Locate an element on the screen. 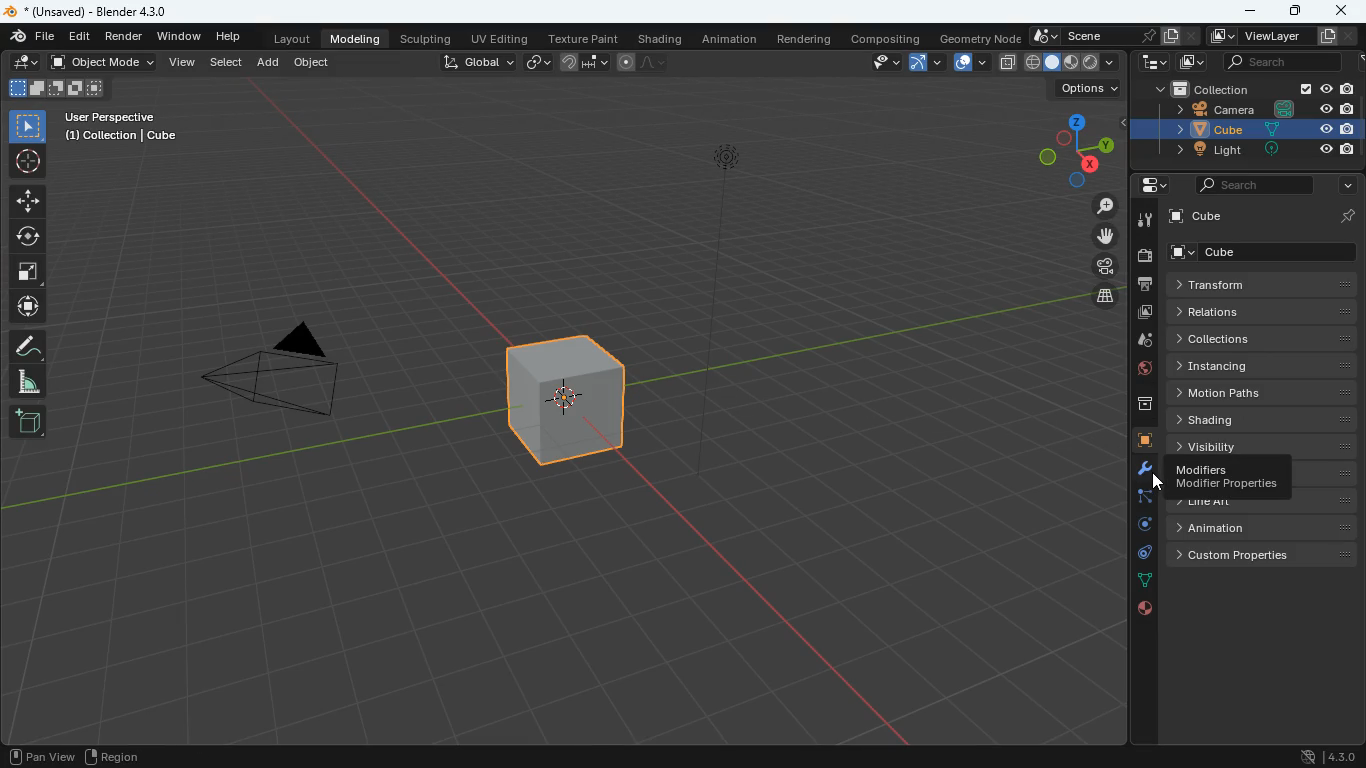  overlap is located at coordinates (968, 63).